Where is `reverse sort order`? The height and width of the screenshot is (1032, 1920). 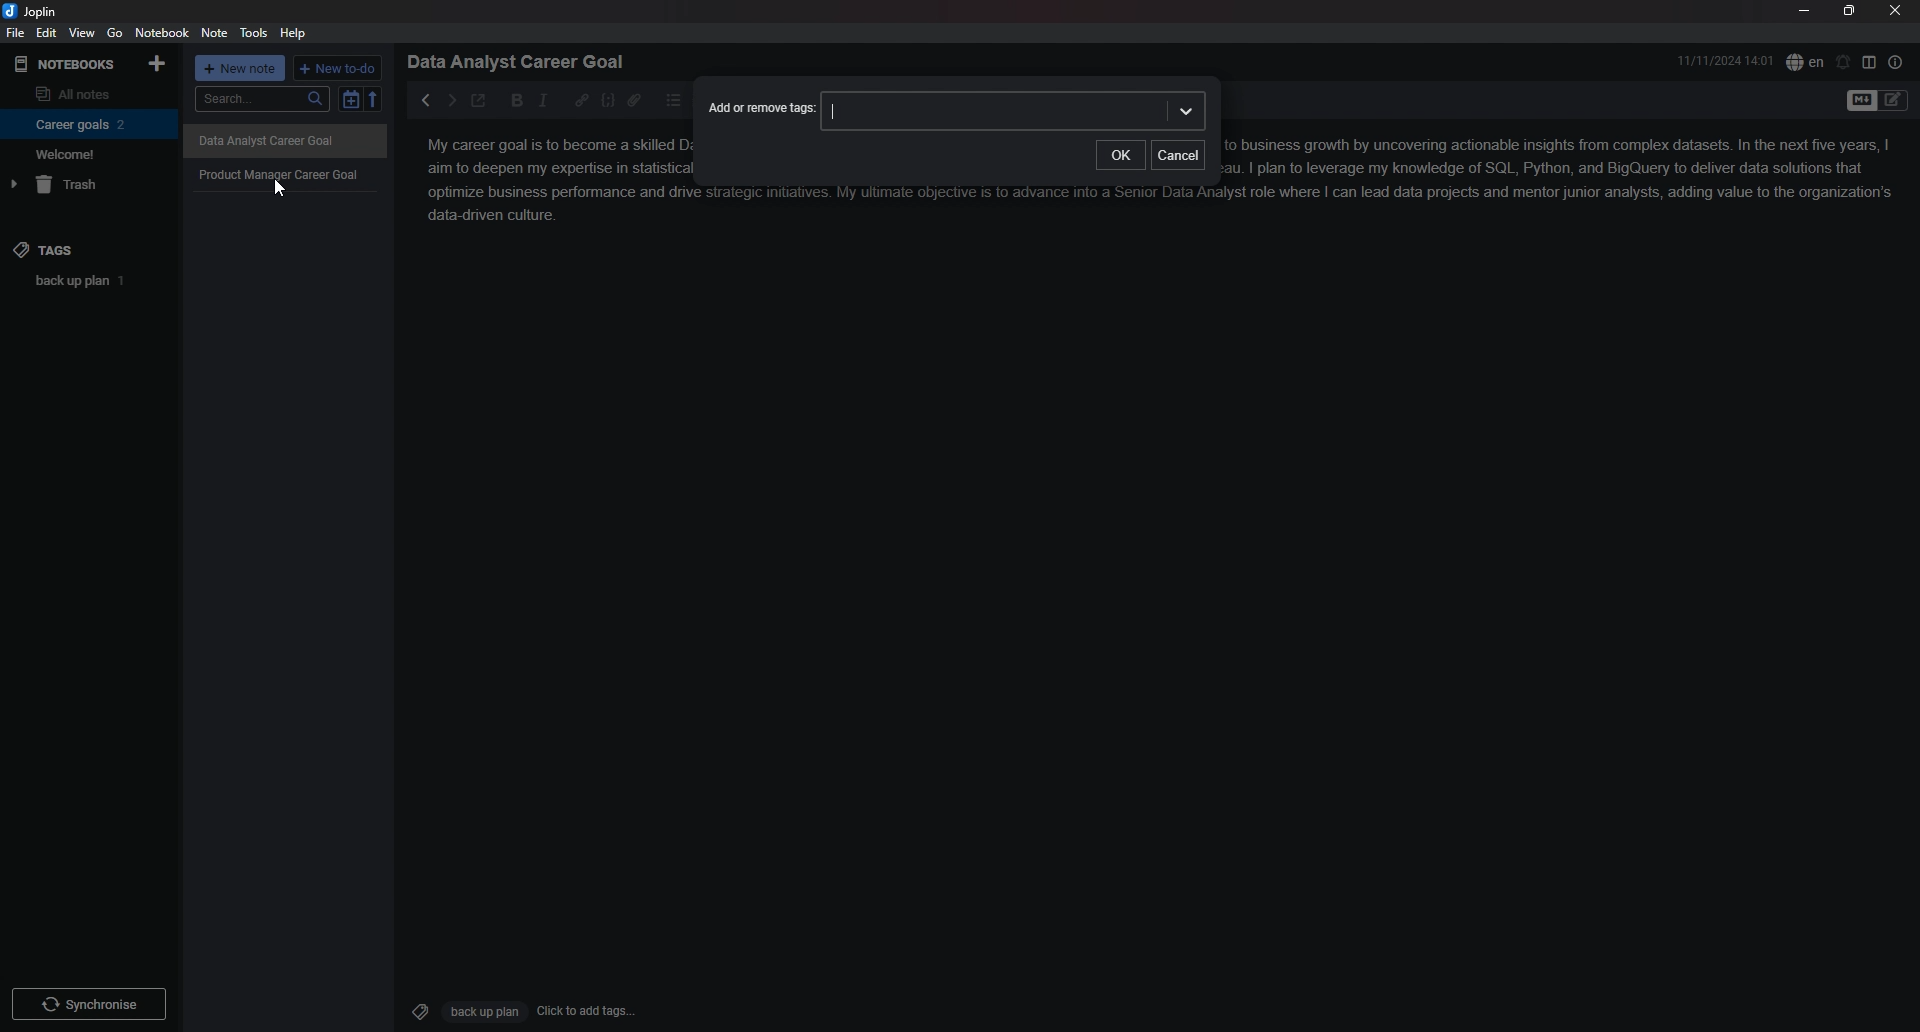
reverse sort order is located at coordinates (374, 98).